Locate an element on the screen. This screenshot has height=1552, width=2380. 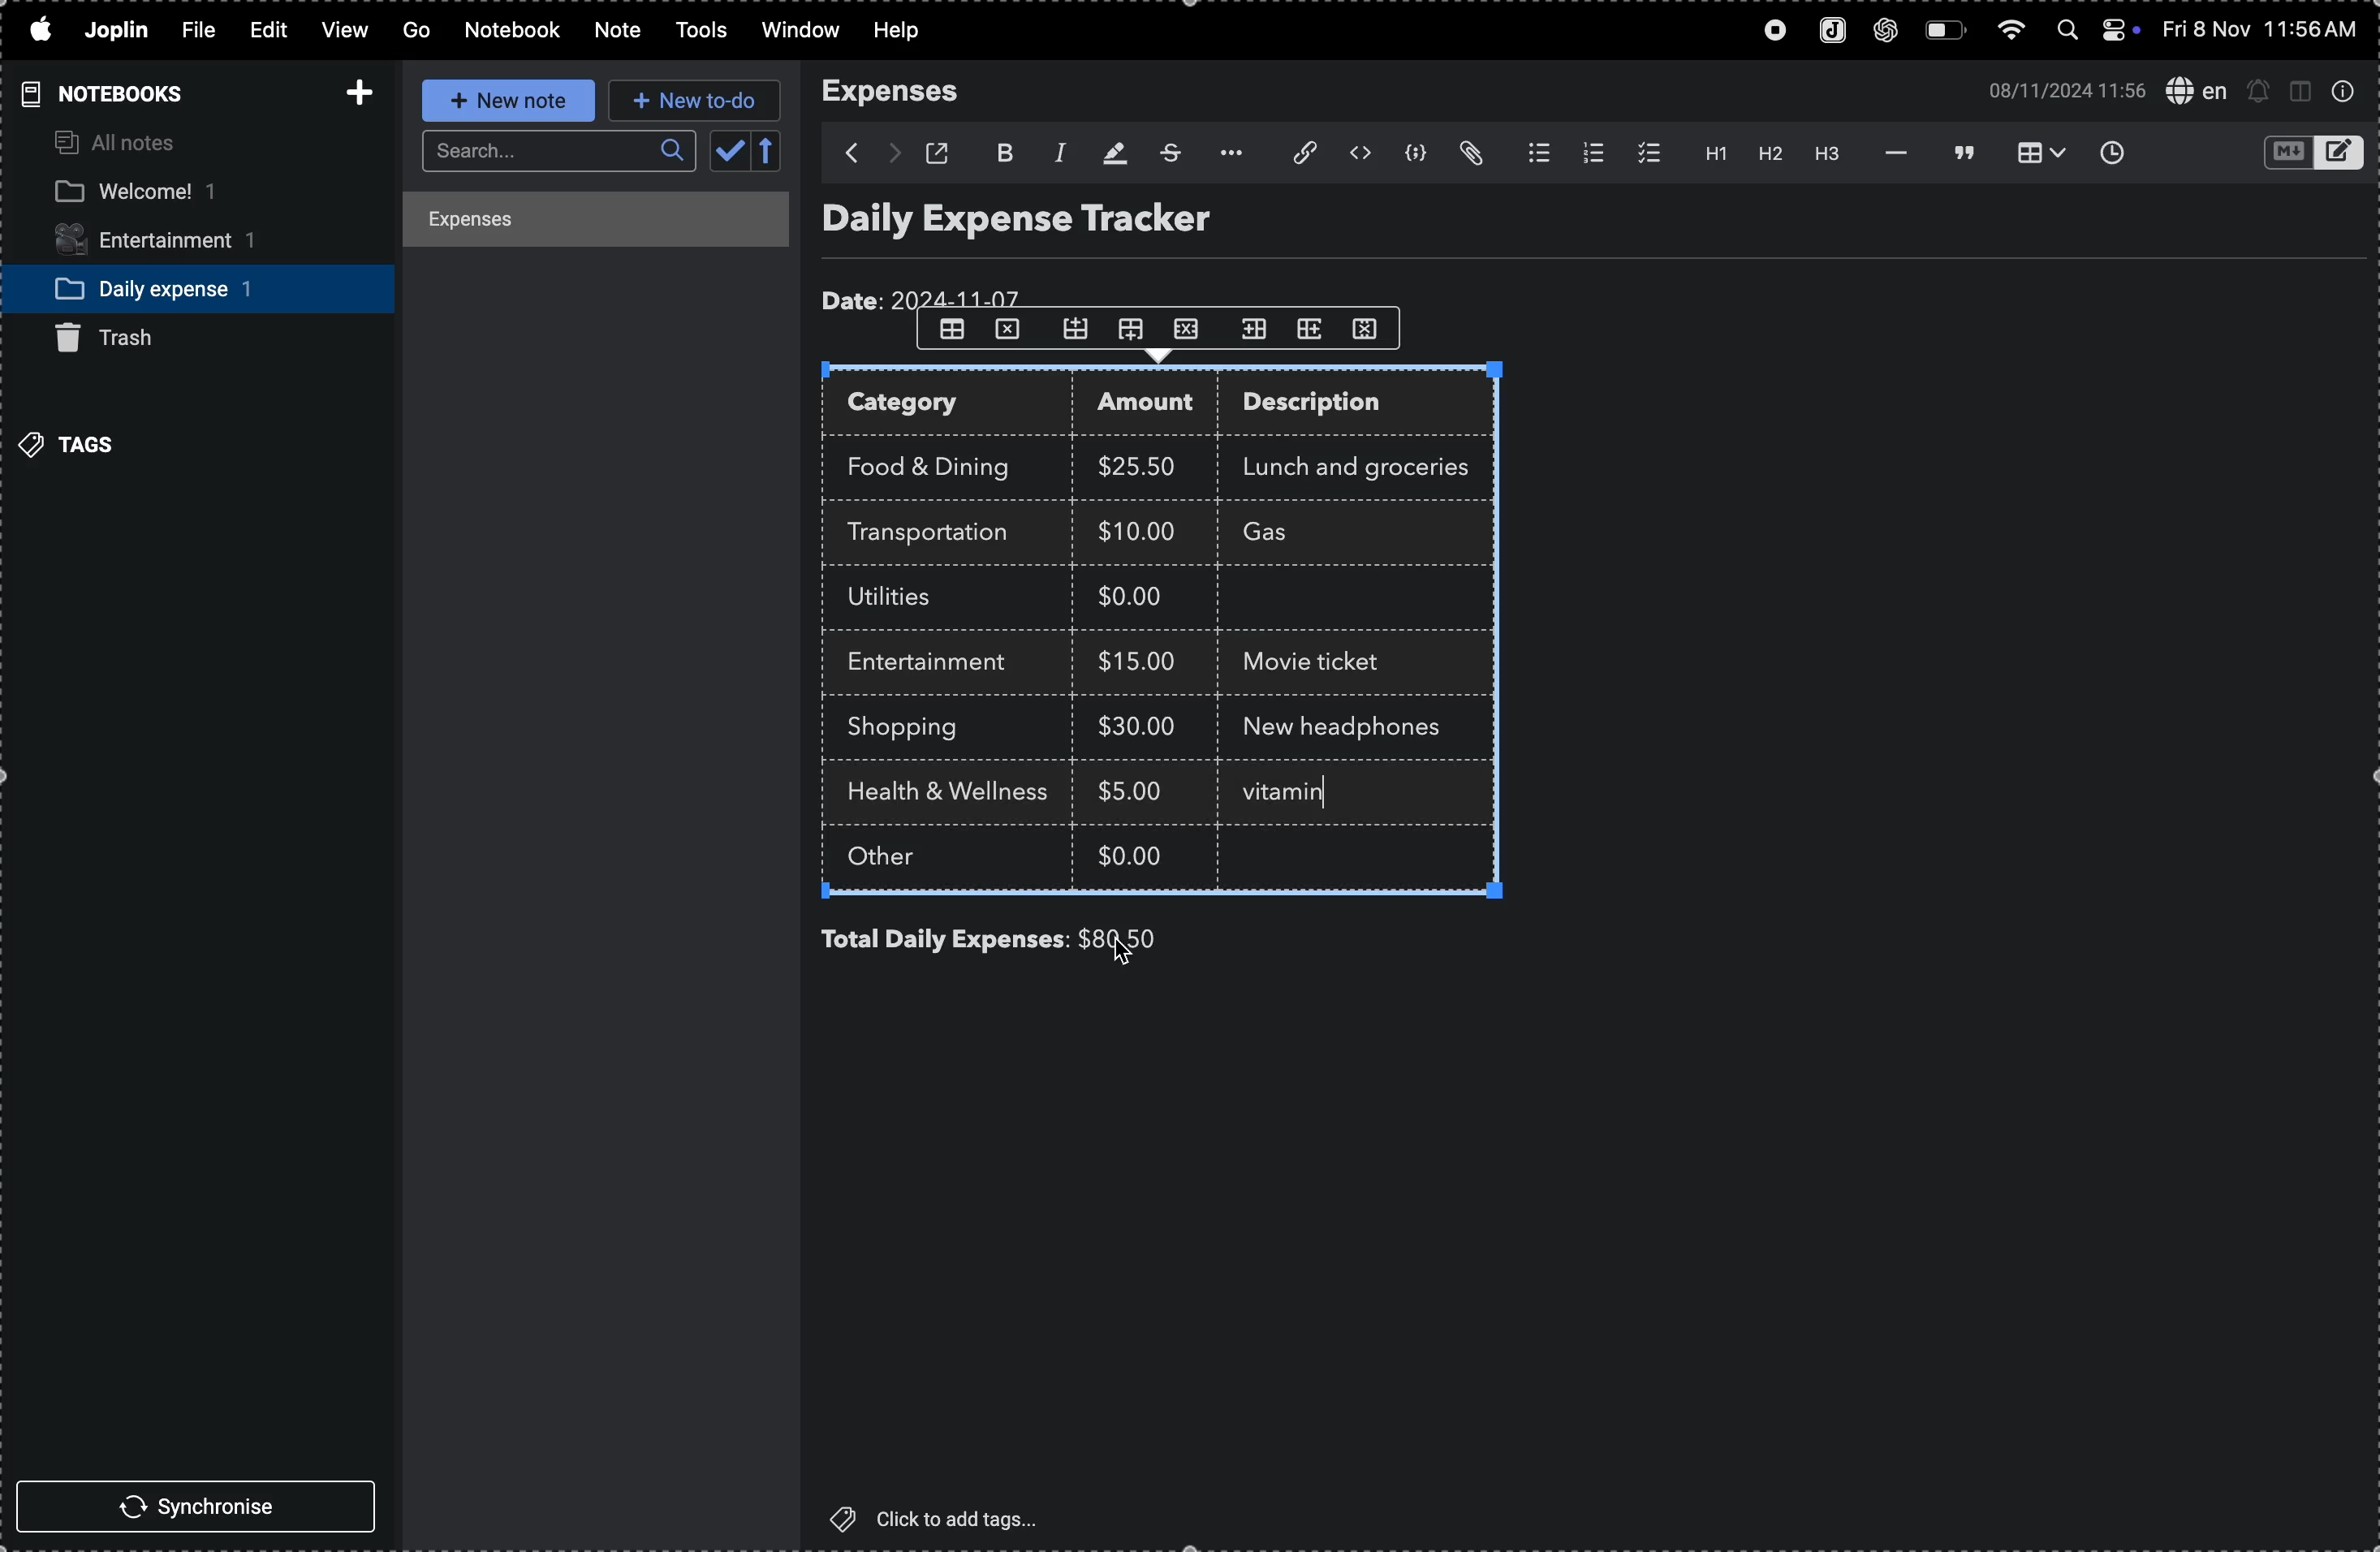
joplin is located at coordinates (120, 30).